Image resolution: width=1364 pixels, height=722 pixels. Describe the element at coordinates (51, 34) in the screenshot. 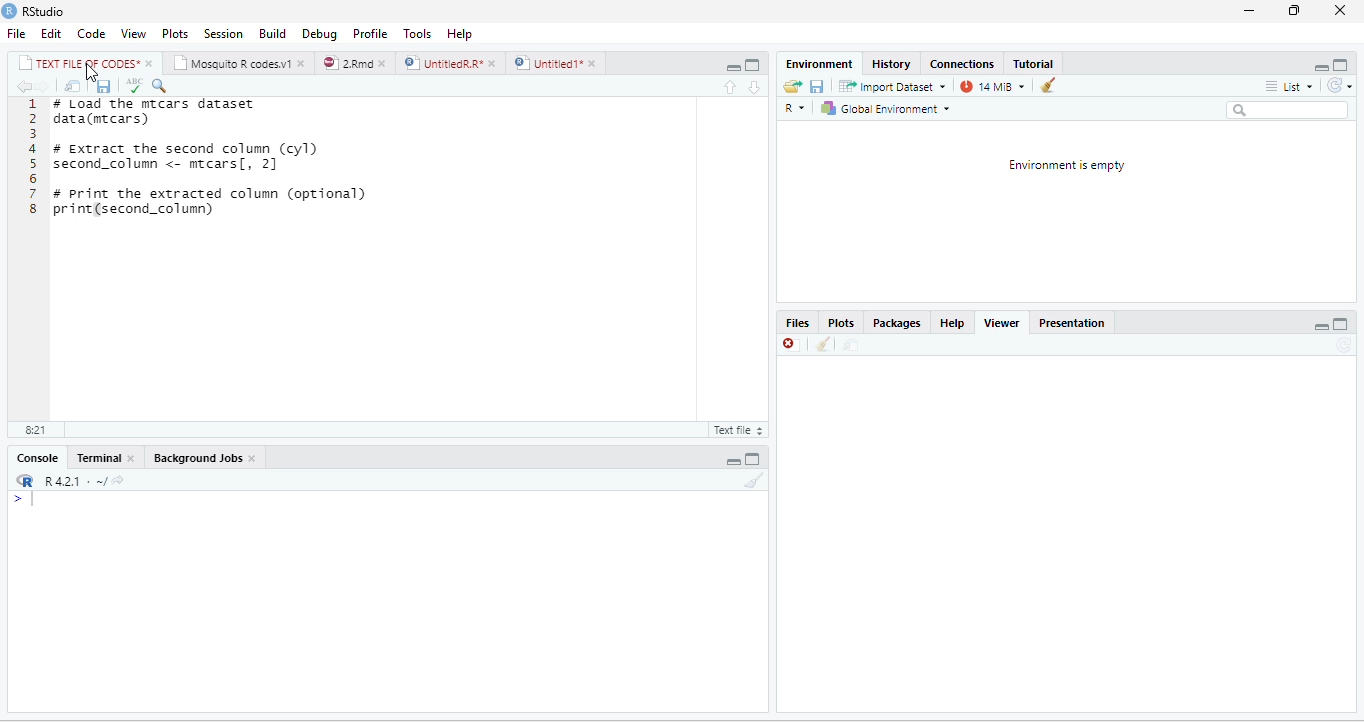

I see `Edit` at that location.